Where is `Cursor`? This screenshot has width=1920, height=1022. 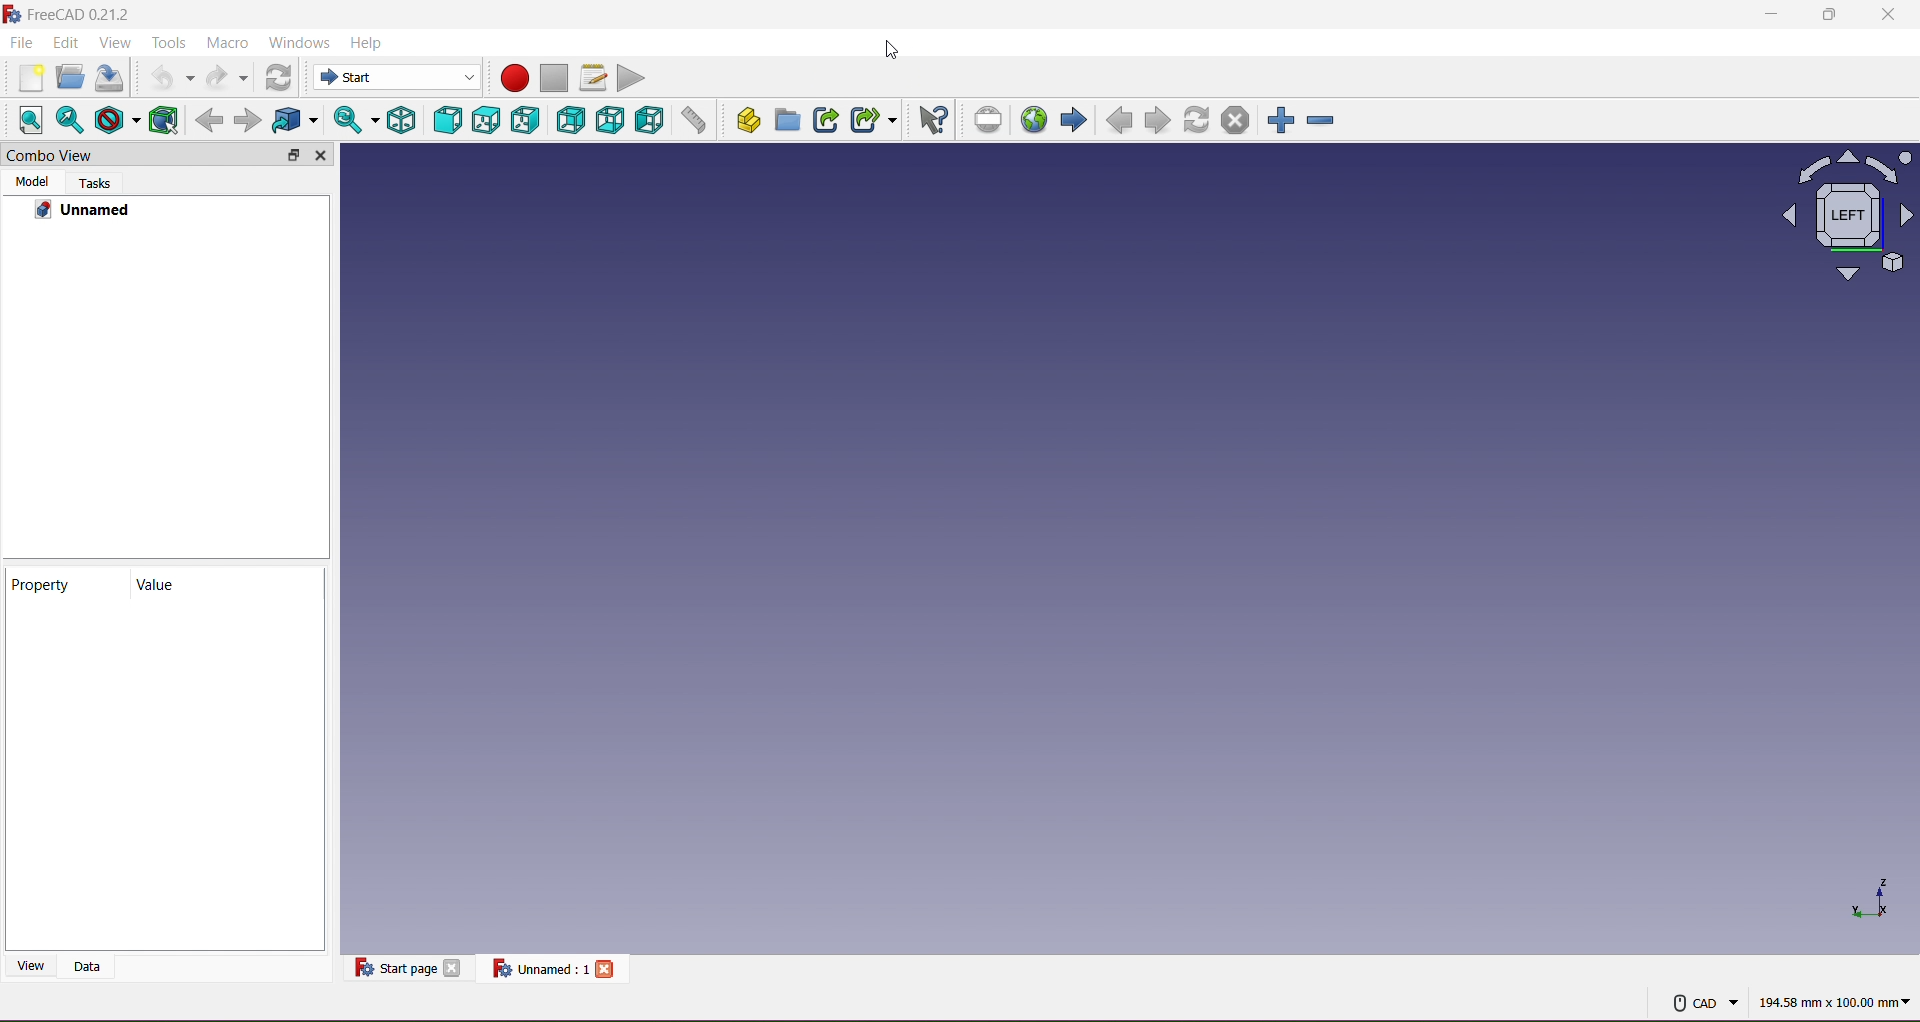
Cursor is located at coordinates (894, 51).